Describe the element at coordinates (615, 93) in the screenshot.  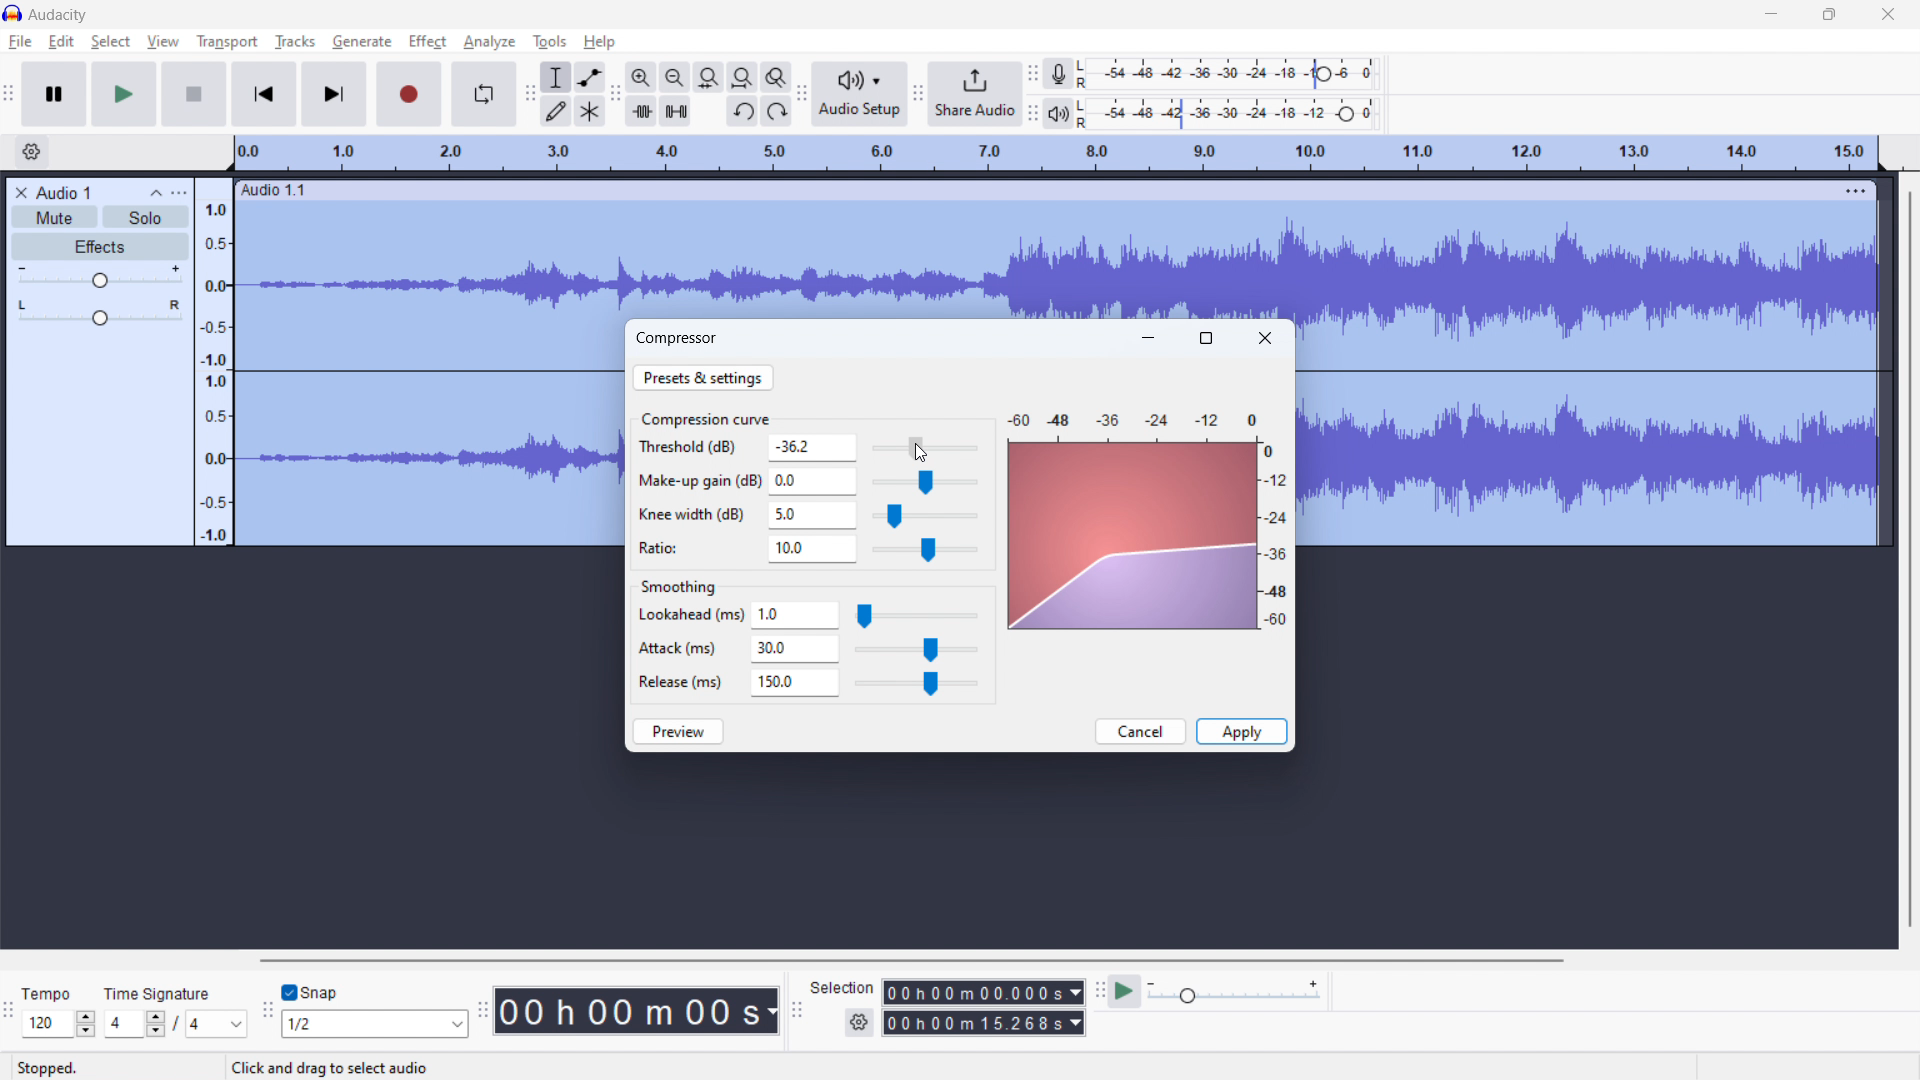
I see `edit toolbar` at that location.